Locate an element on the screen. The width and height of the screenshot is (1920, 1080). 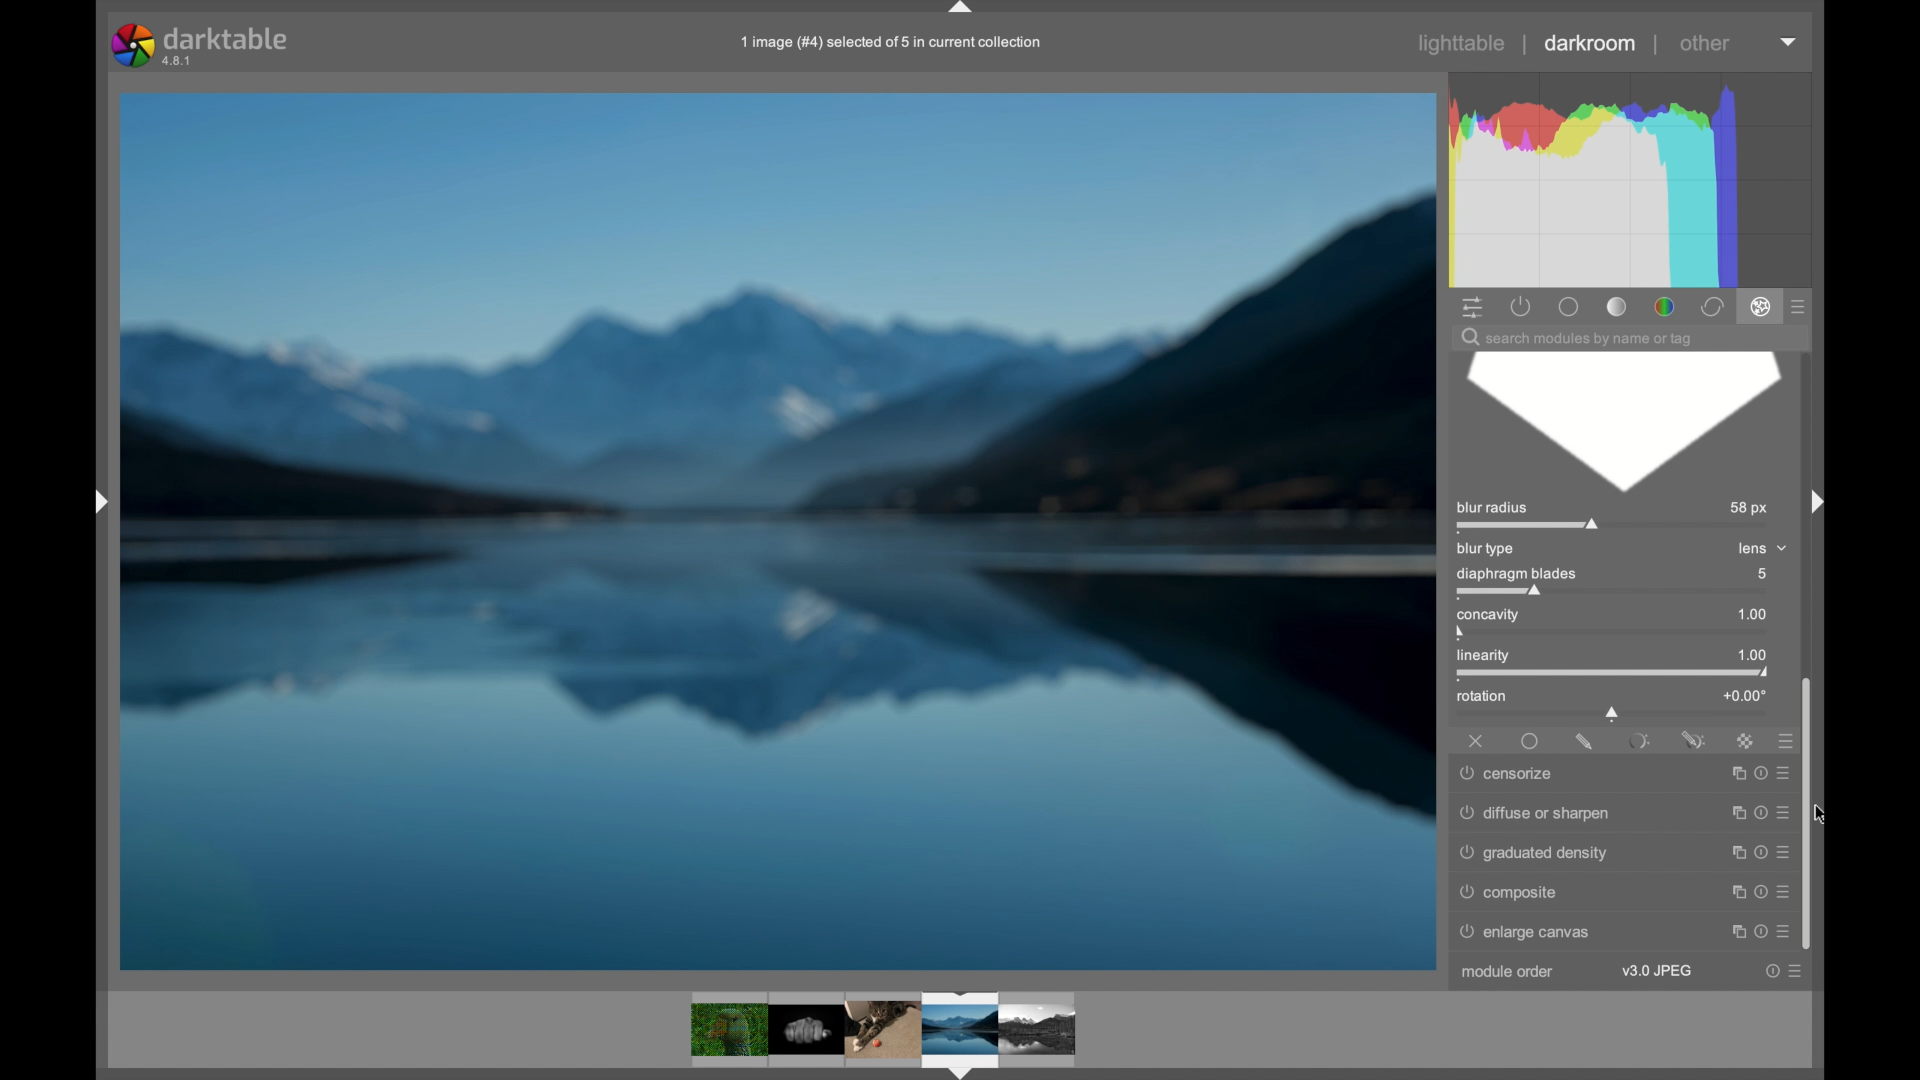
linearity is located at coordinates (1499, 660).